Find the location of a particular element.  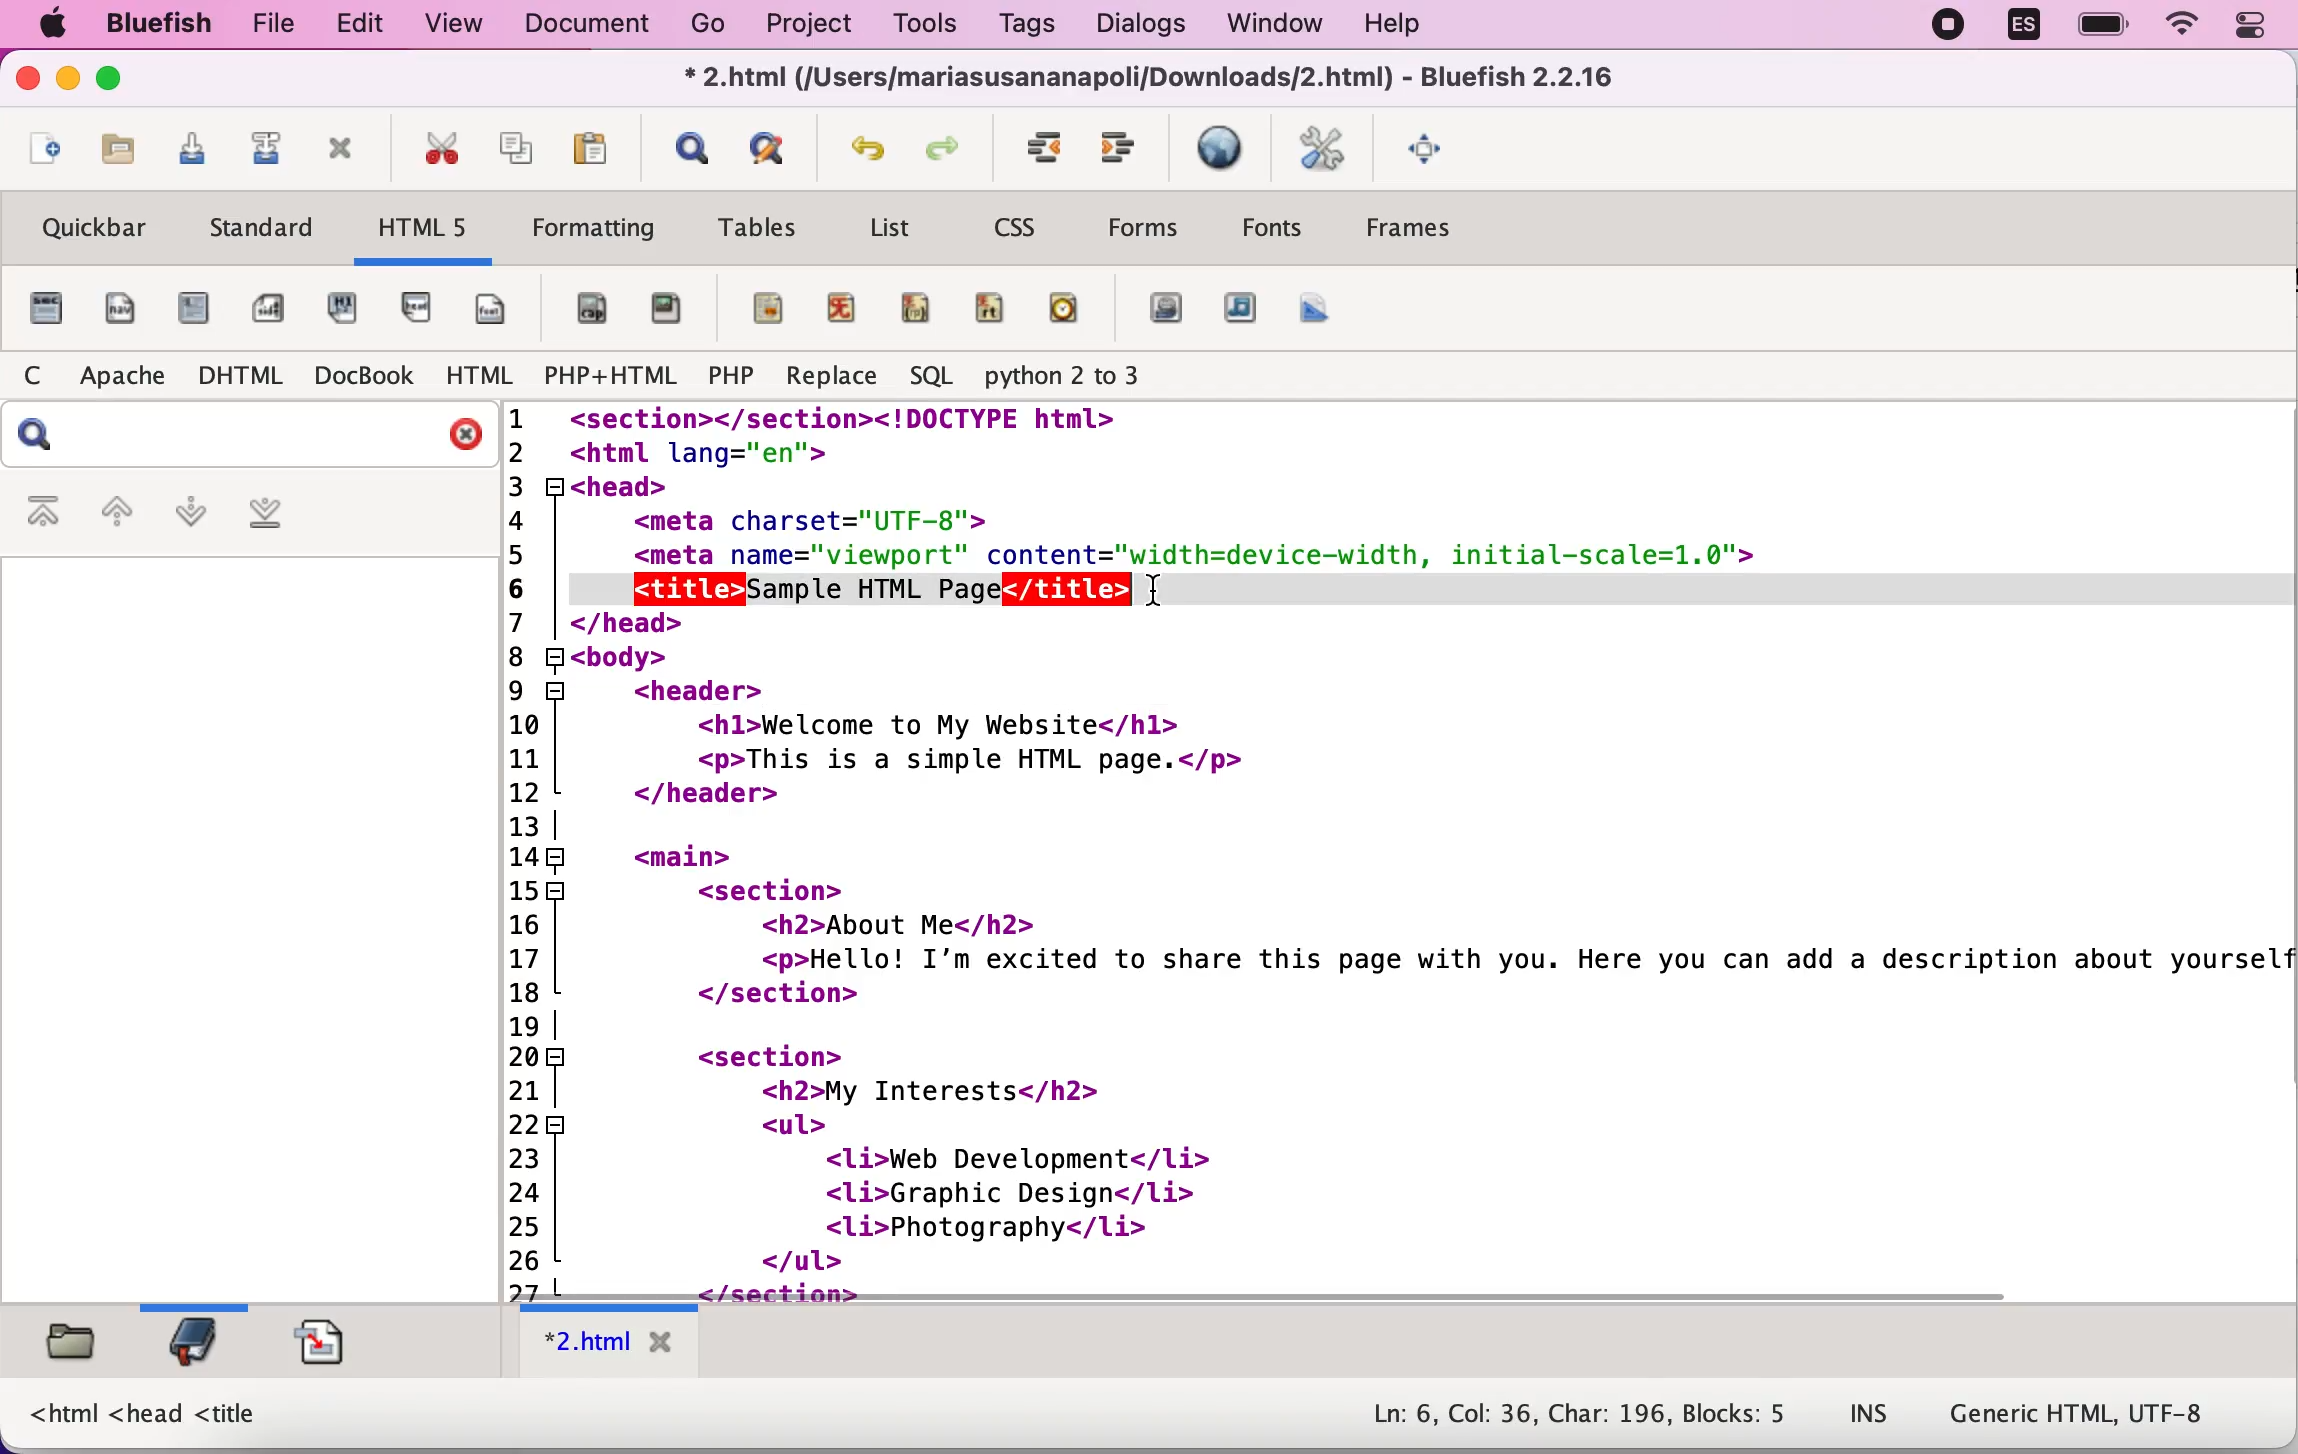

 is located at coordinates (1410, 237).